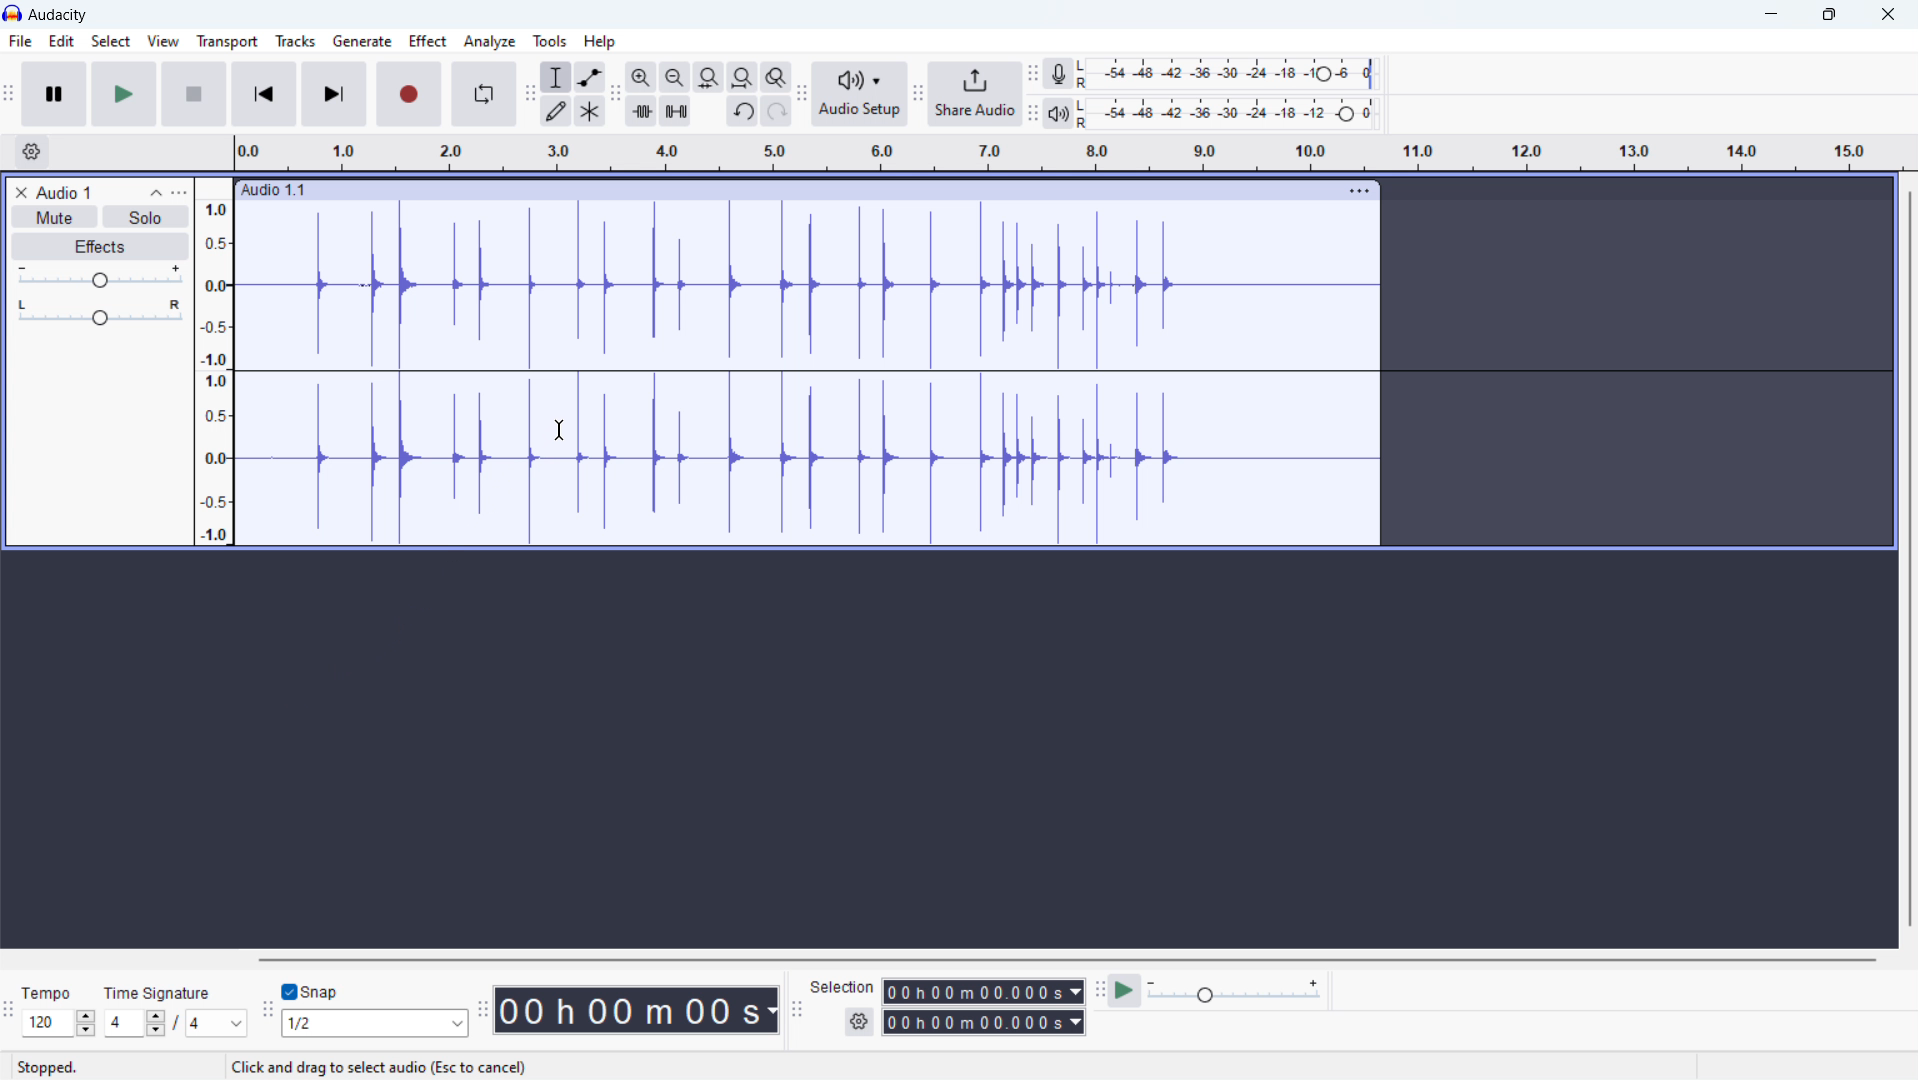  Describe the element at coordinates (1885, 14) in the screenshot. I see `close` at that location.